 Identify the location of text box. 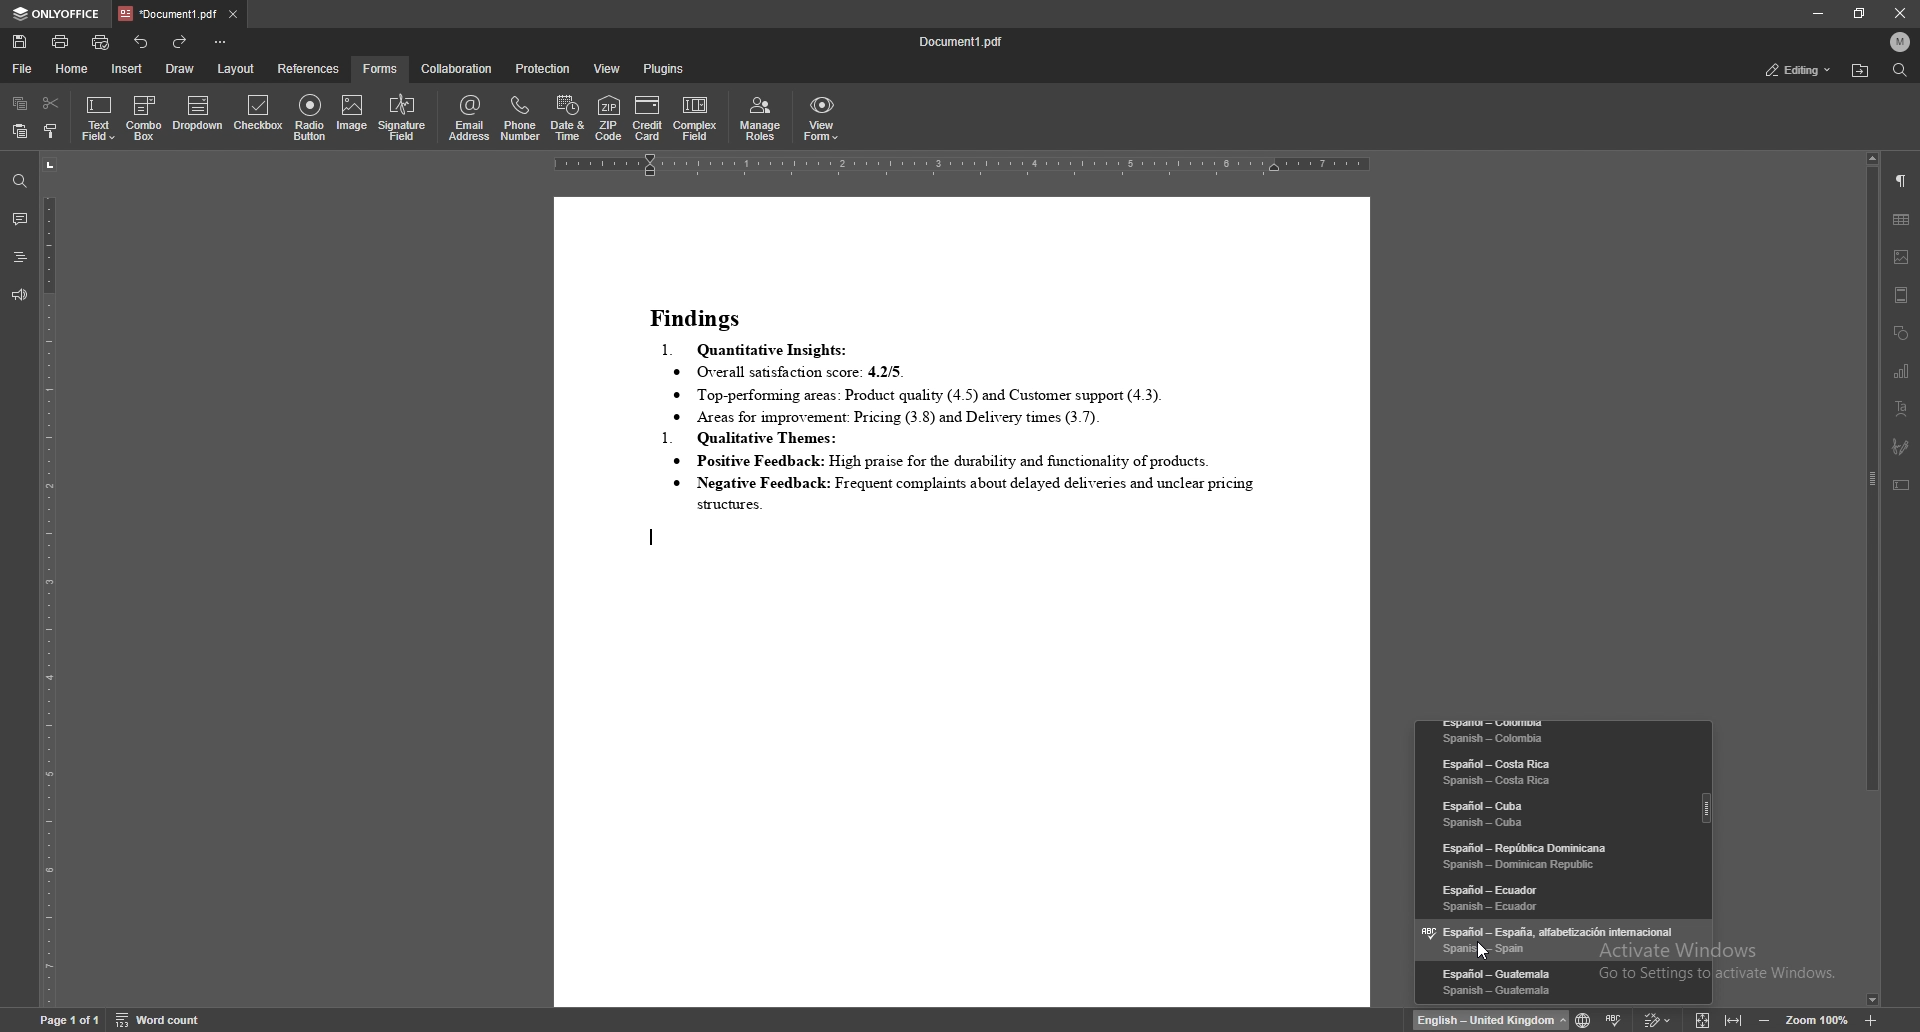
(1901, 485).